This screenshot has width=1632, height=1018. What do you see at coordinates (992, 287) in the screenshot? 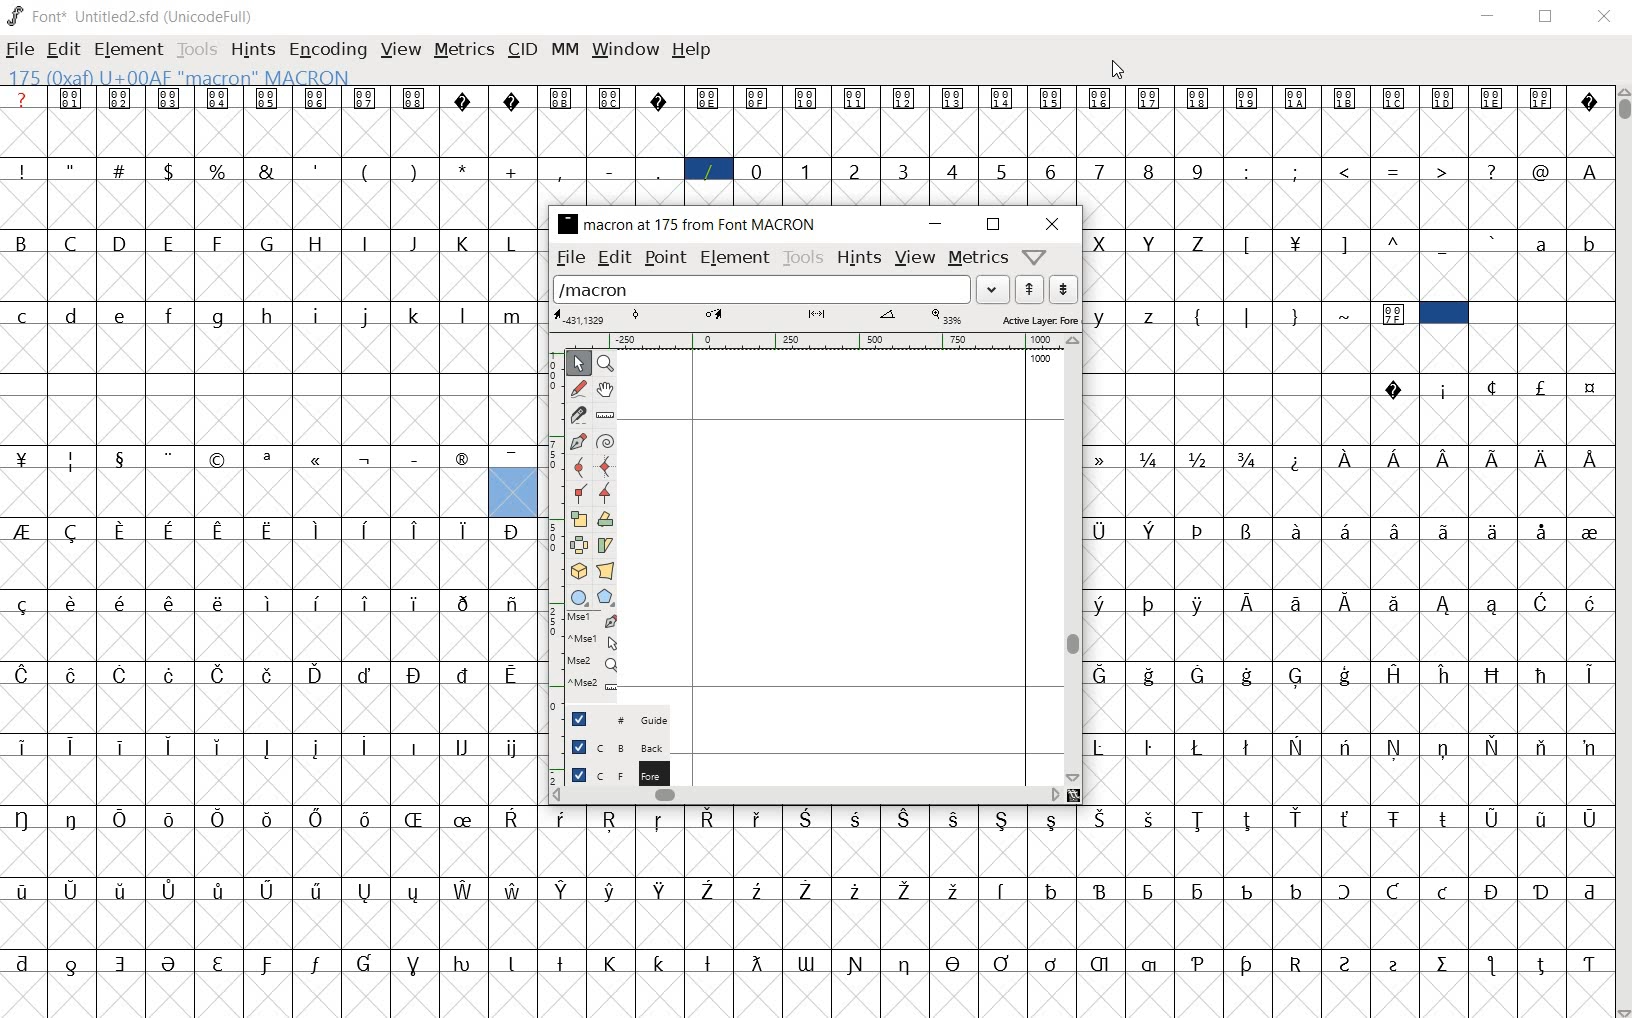
I see `drop down` at bounding box center [992, 287].